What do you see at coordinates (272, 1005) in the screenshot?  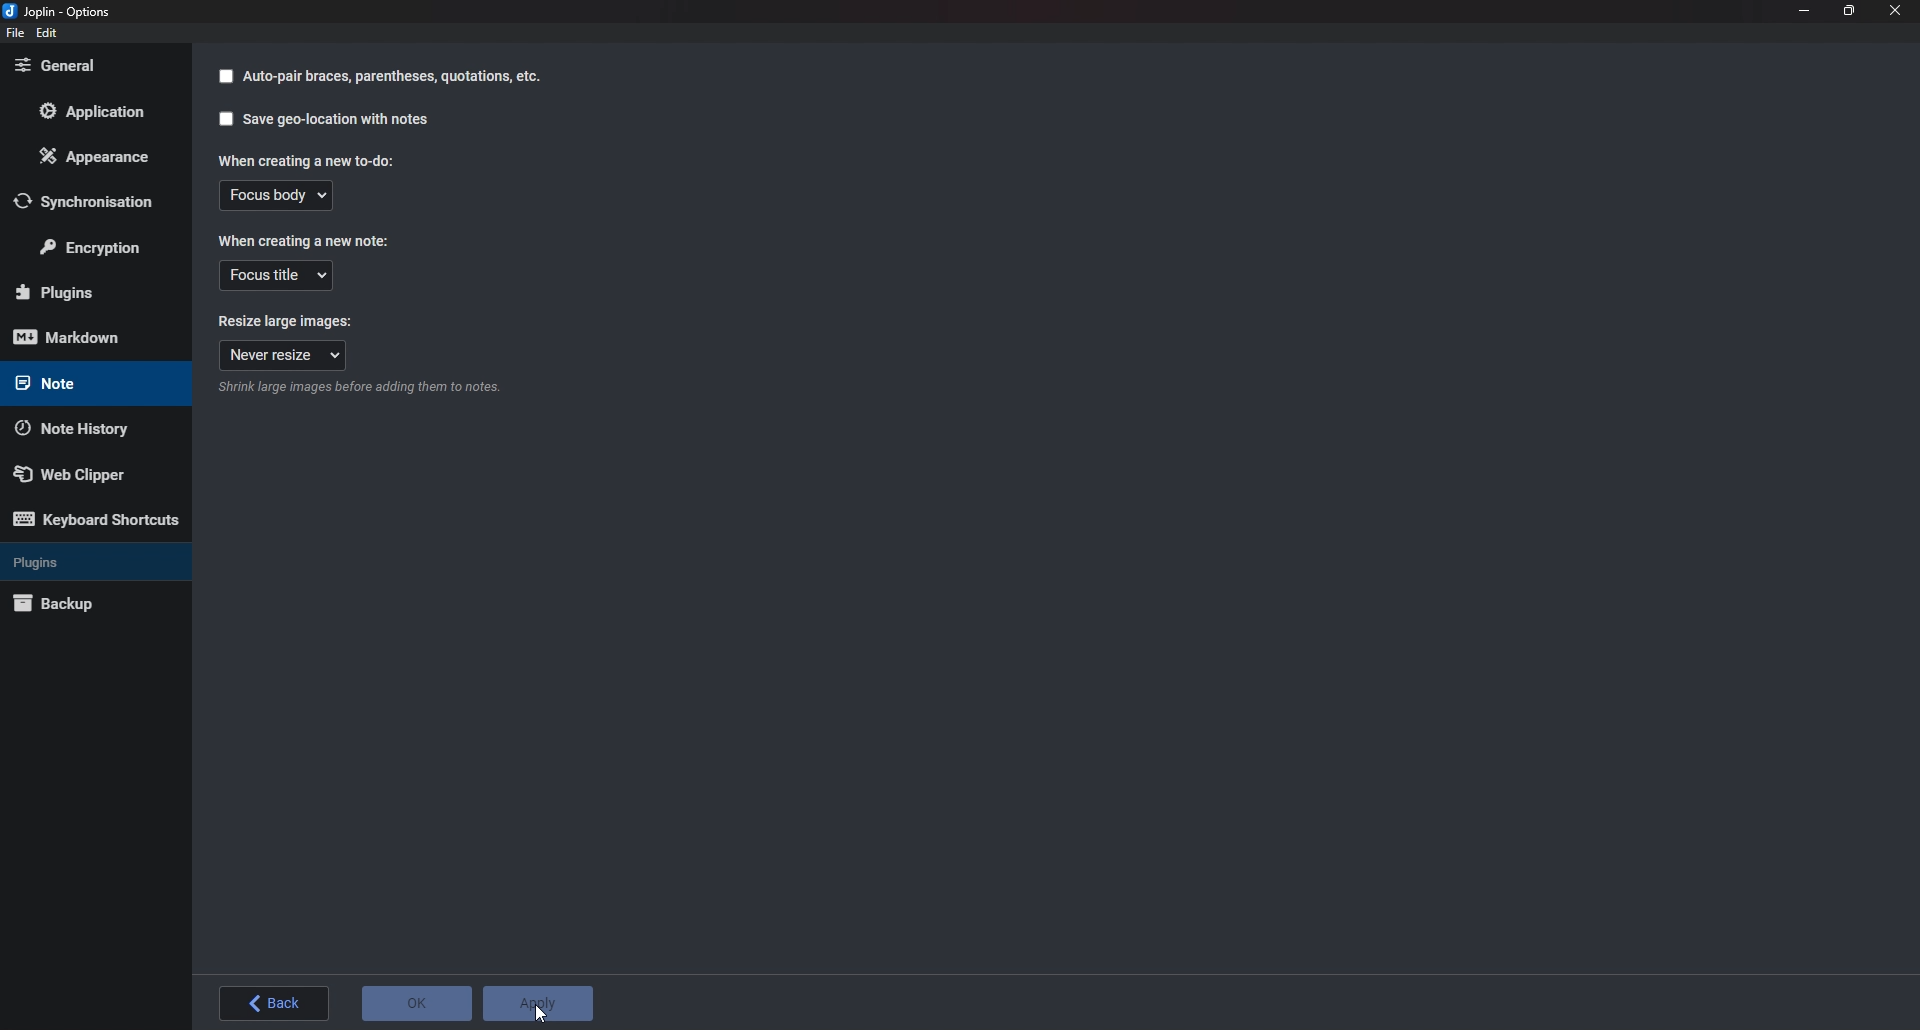 I see `back` at bounding box center [272, 1005].